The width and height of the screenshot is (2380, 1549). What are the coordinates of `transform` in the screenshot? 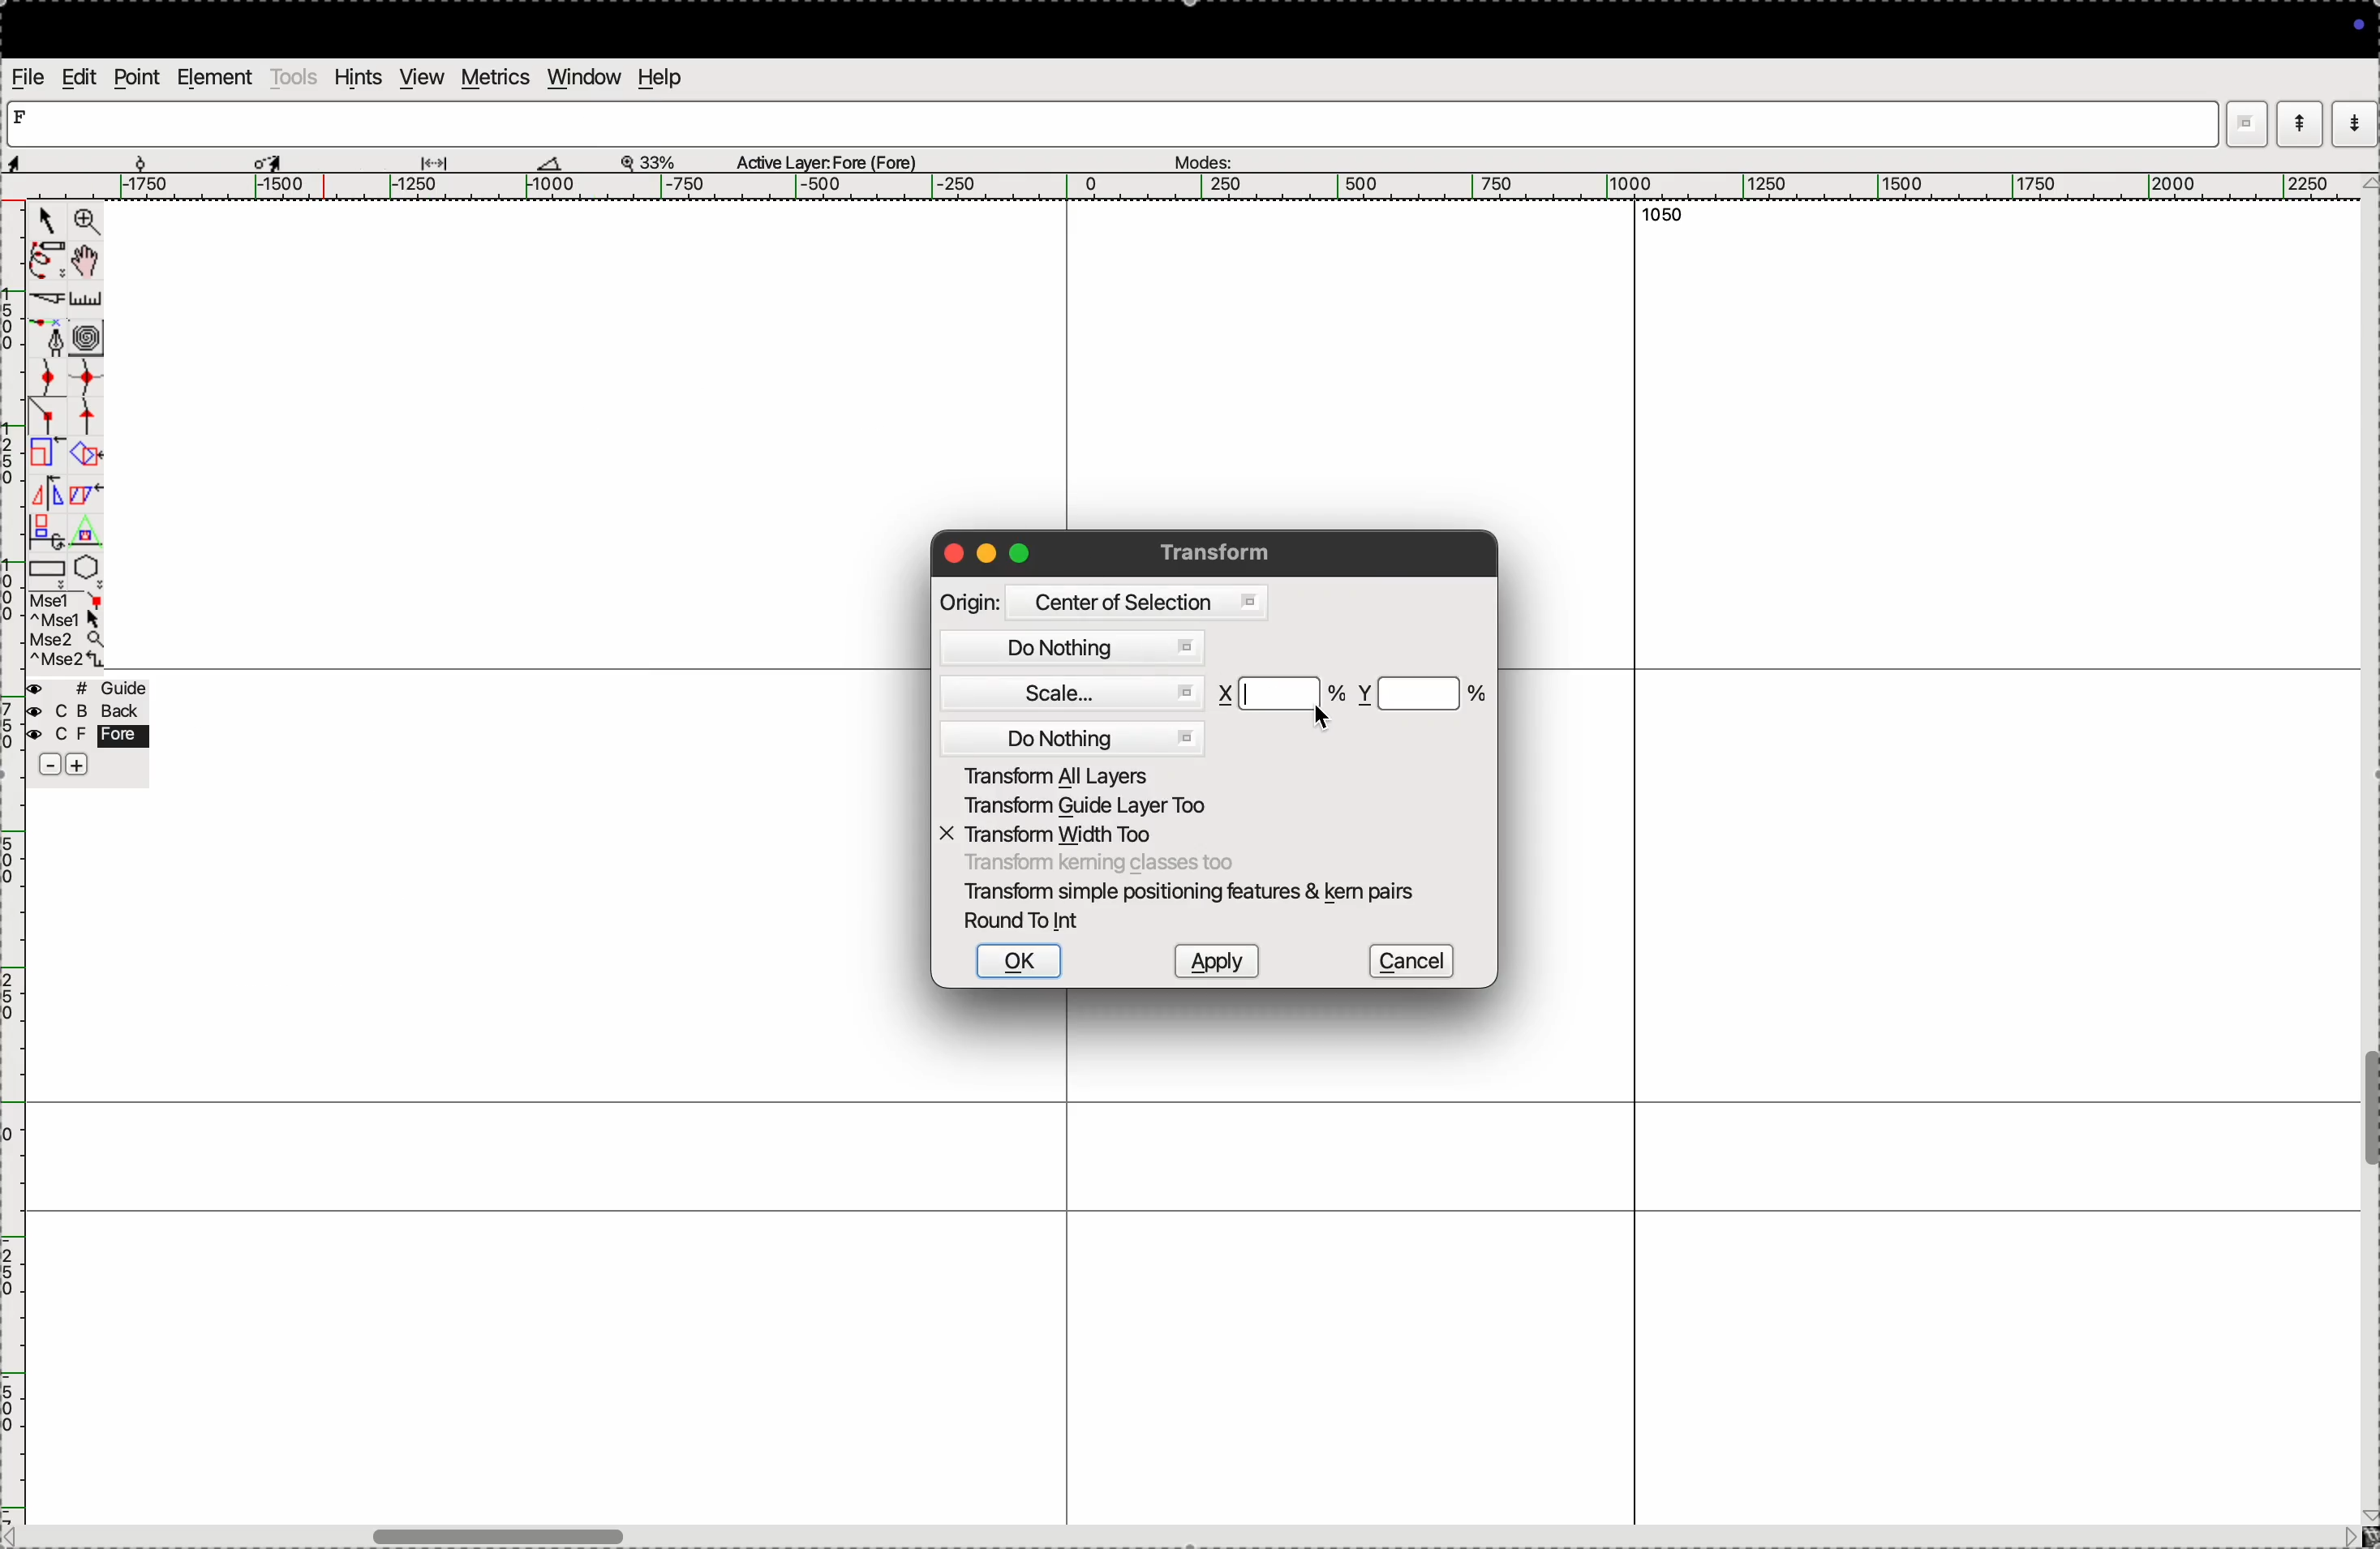 It's located at (1222, 552).